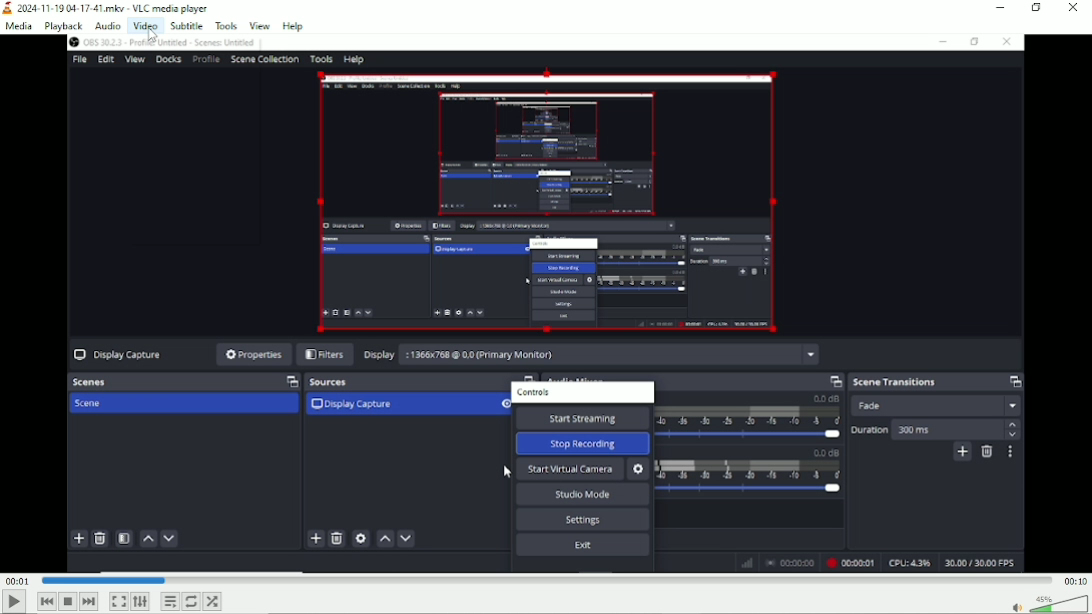  What do you see at coordinates (170, 601) in the screenshot?
I see `Toggle playlist` at bounding box center [170, 601].